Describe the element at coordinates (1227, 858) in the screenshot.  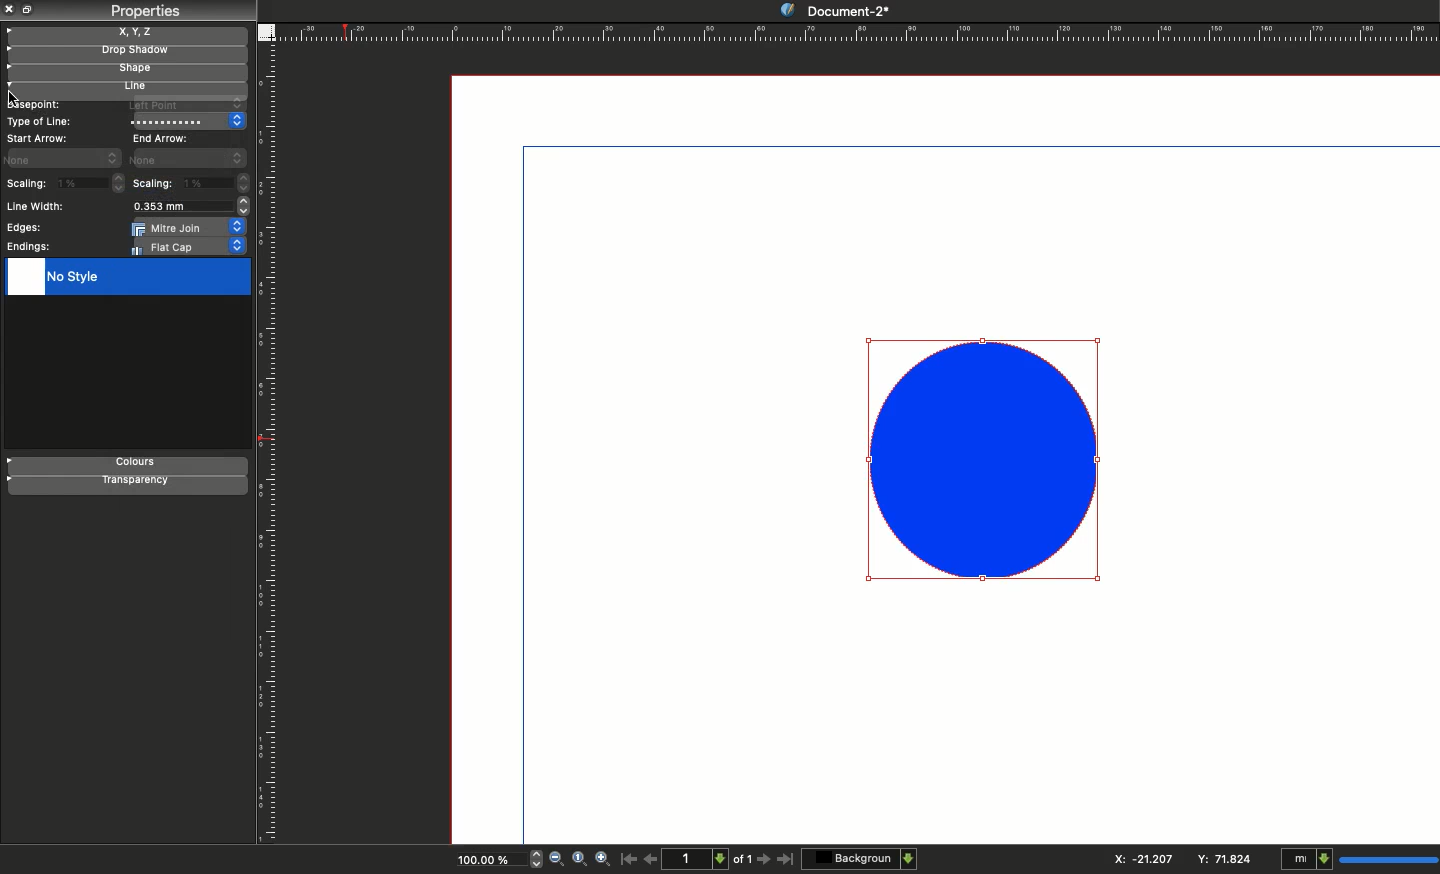
I see `Y: 84.706` at that location.